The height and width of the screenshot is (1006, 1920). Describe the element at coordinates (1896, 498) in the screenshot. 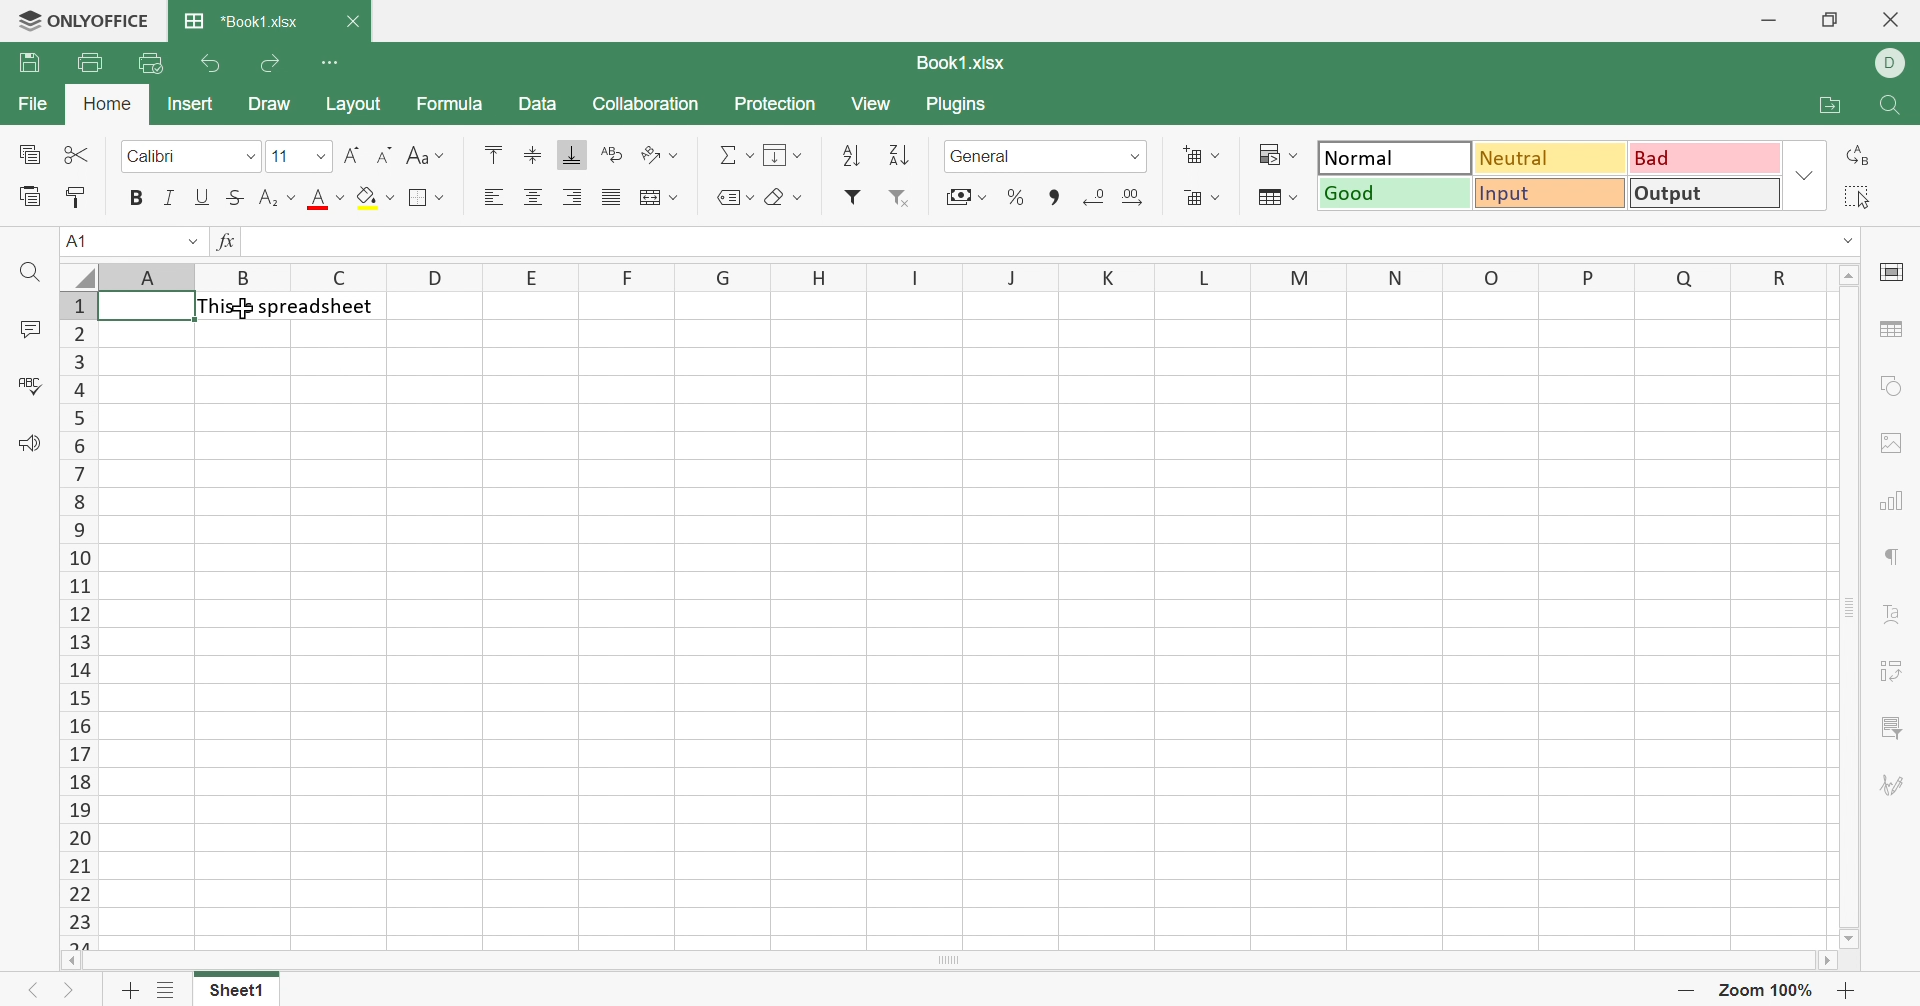

I see `chart settings` at that location.